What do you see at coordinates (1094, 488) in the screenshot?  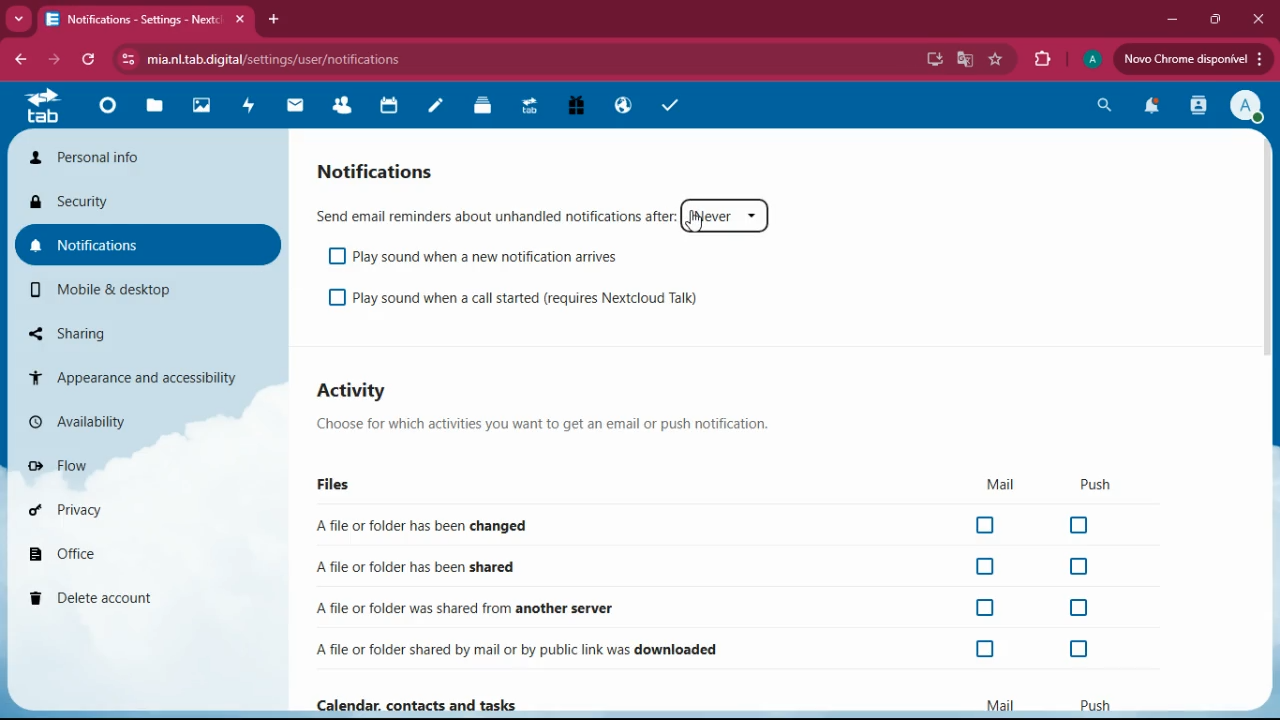 I see `push` at bounding box center [1094, 488].